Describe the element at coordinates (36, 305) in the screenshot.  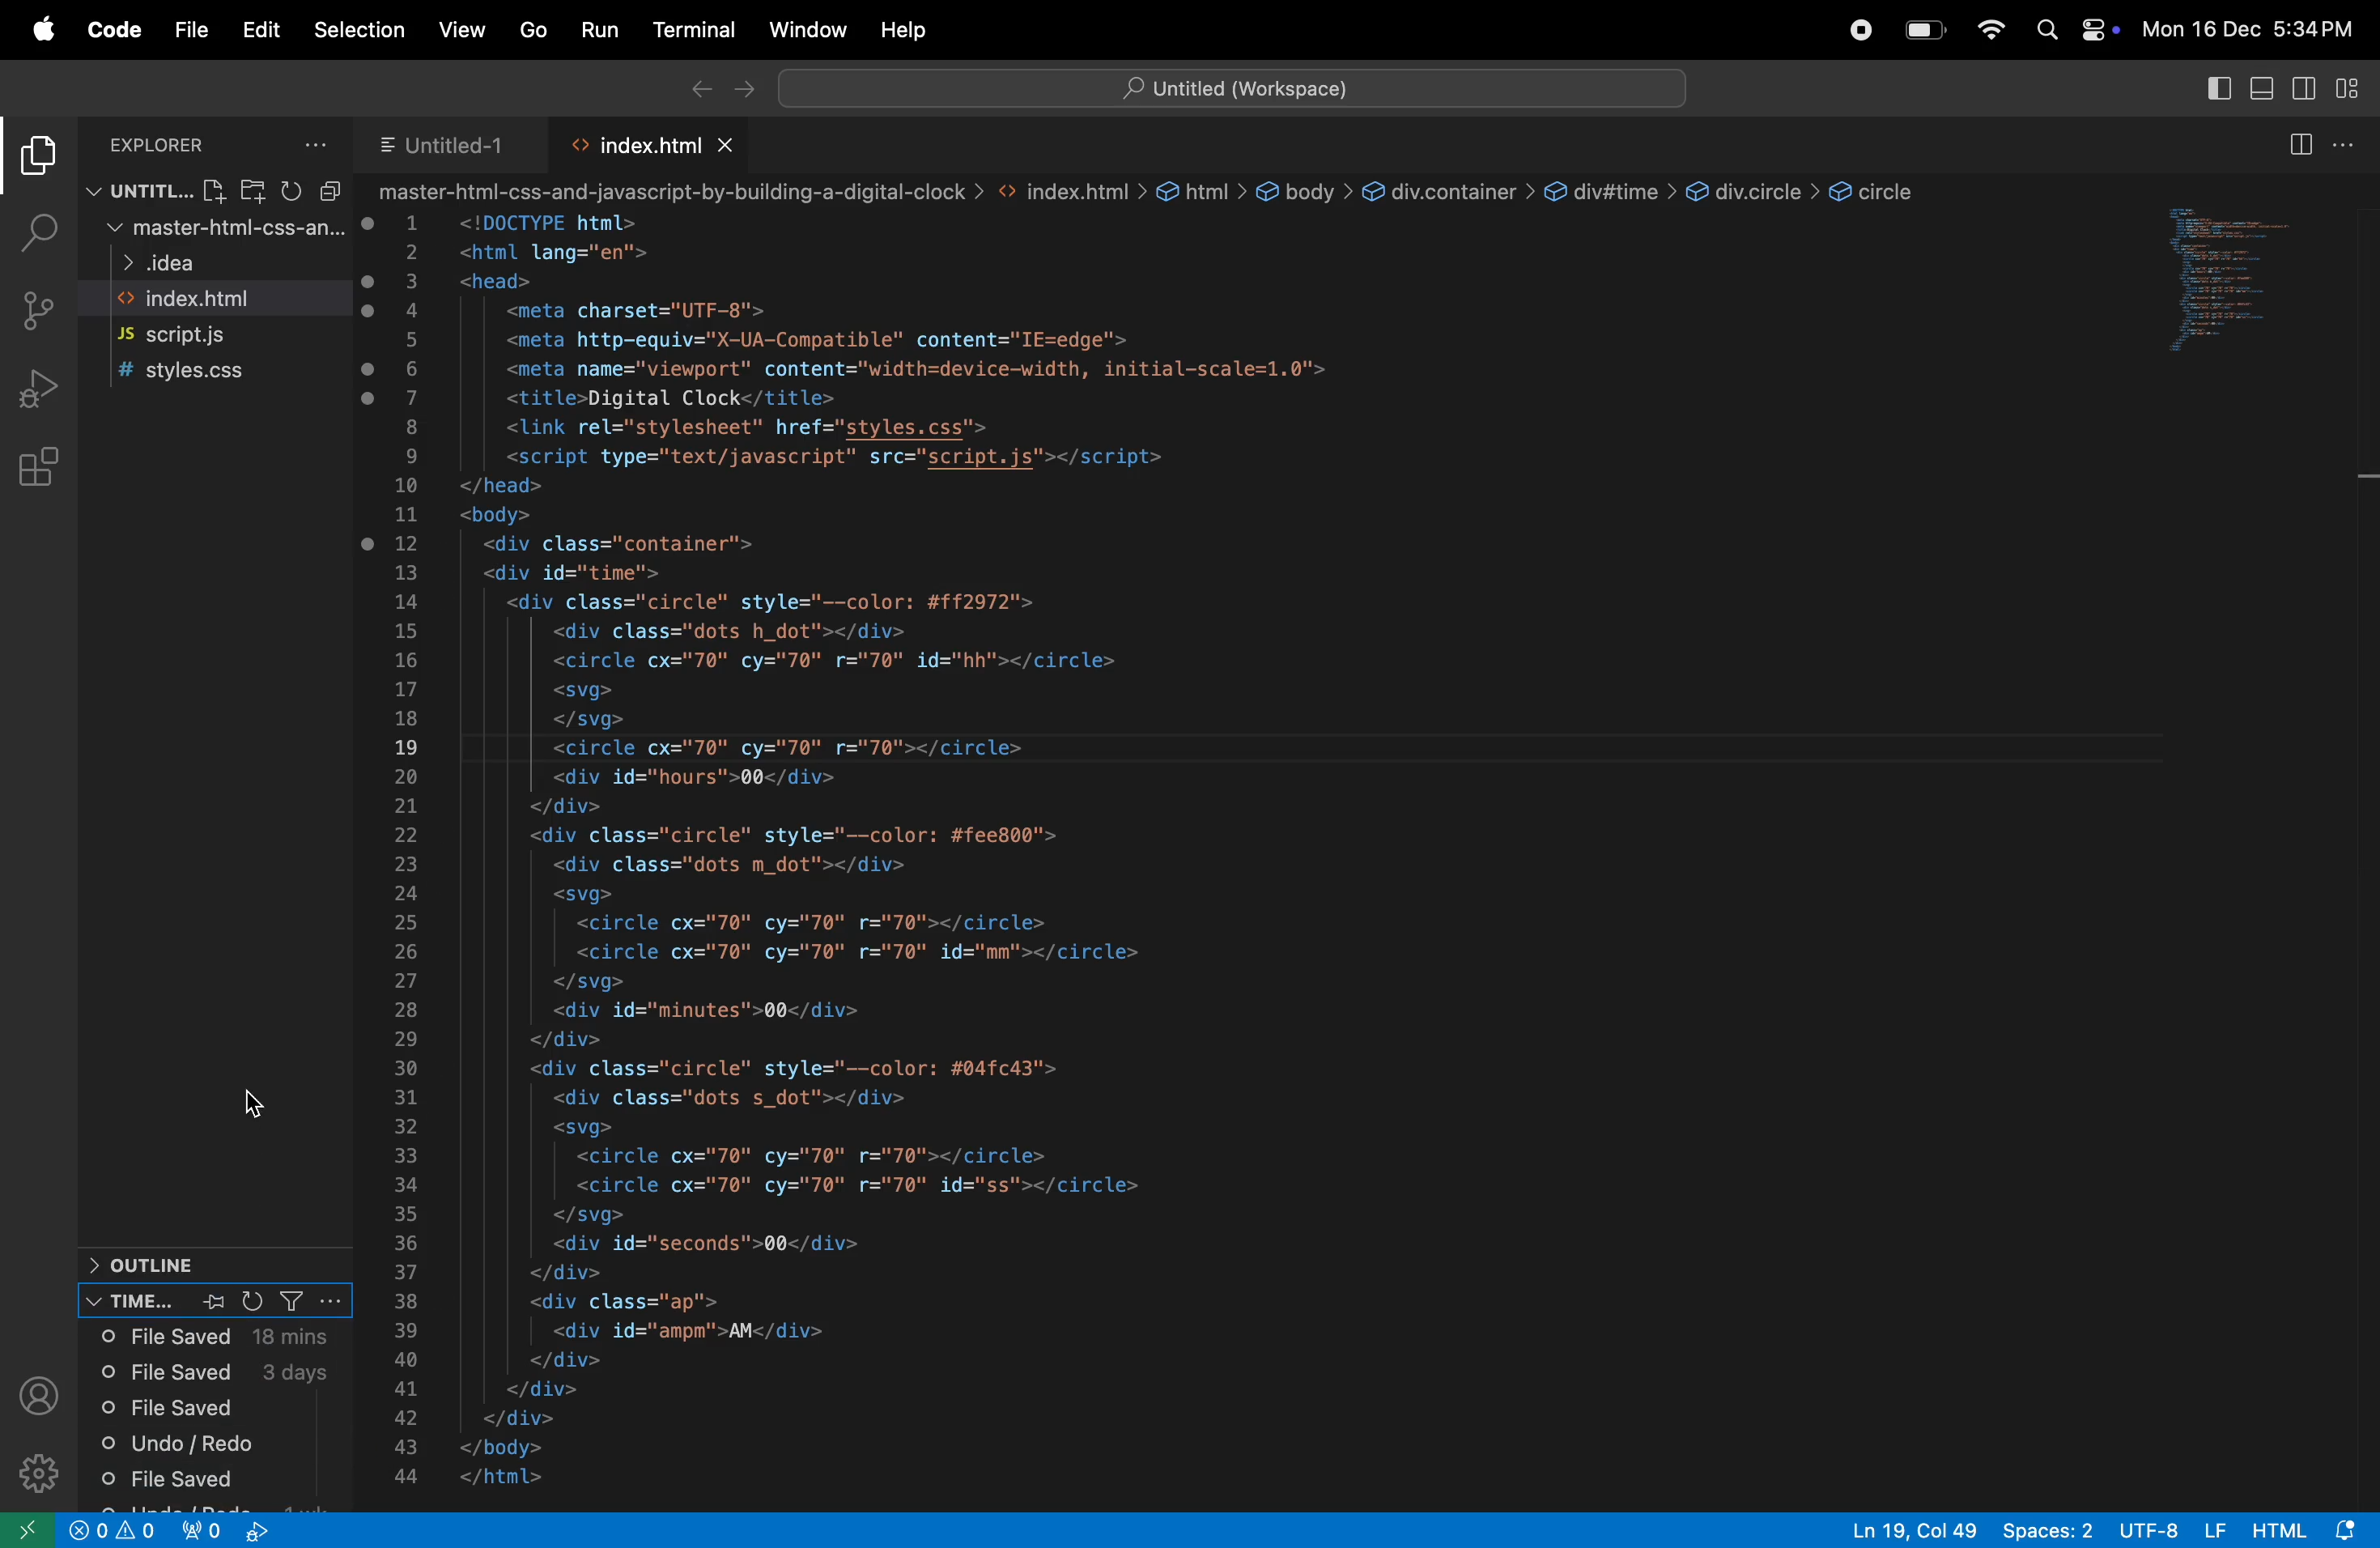
I see `source control` at that location.